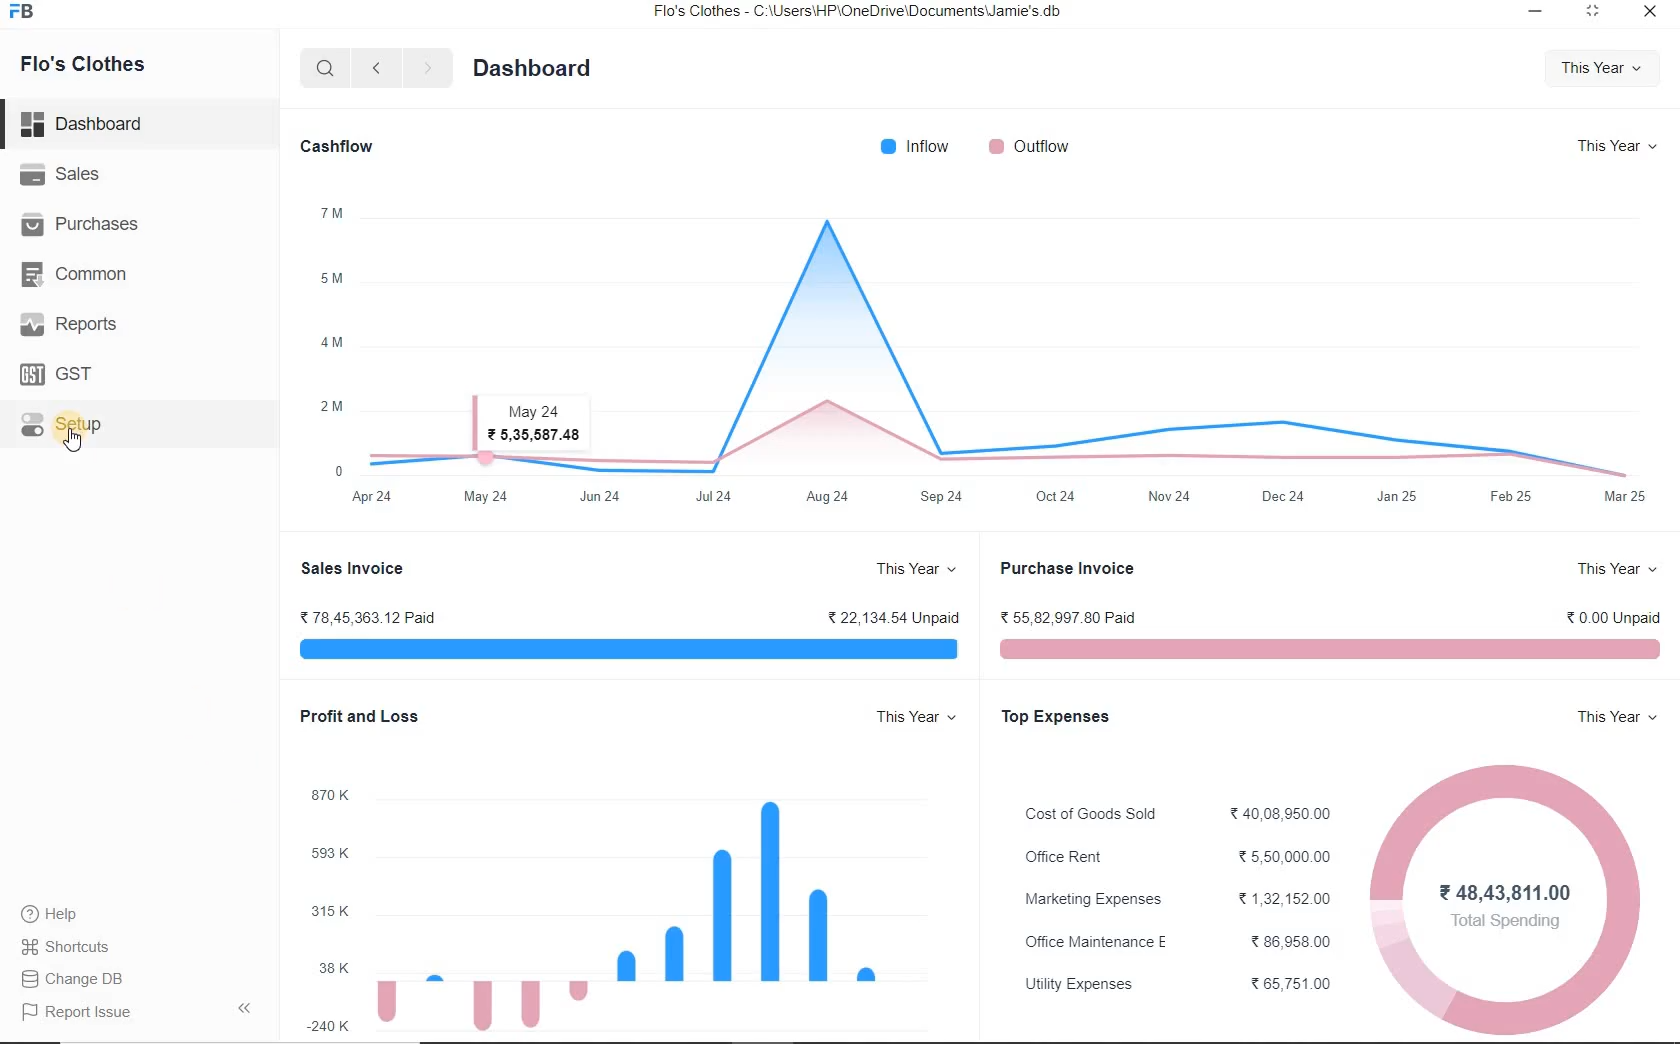  What do you see at coordinates (86, 122) in the screenshot?
I see `Dashboard` at bounding box center [86, 122].